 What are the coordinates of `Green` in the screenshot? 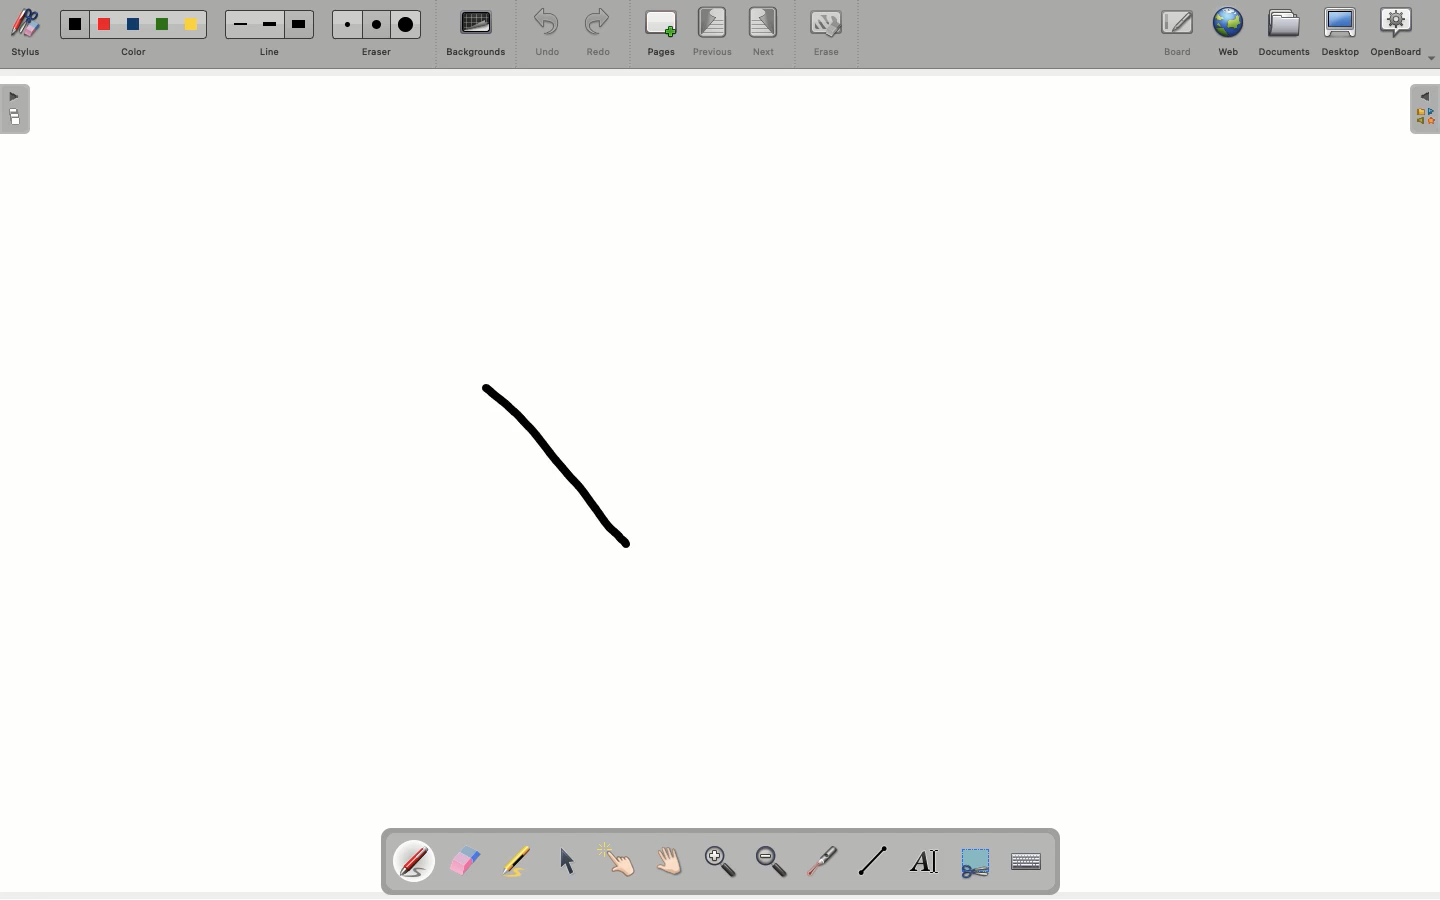 It's located at (166, 23).